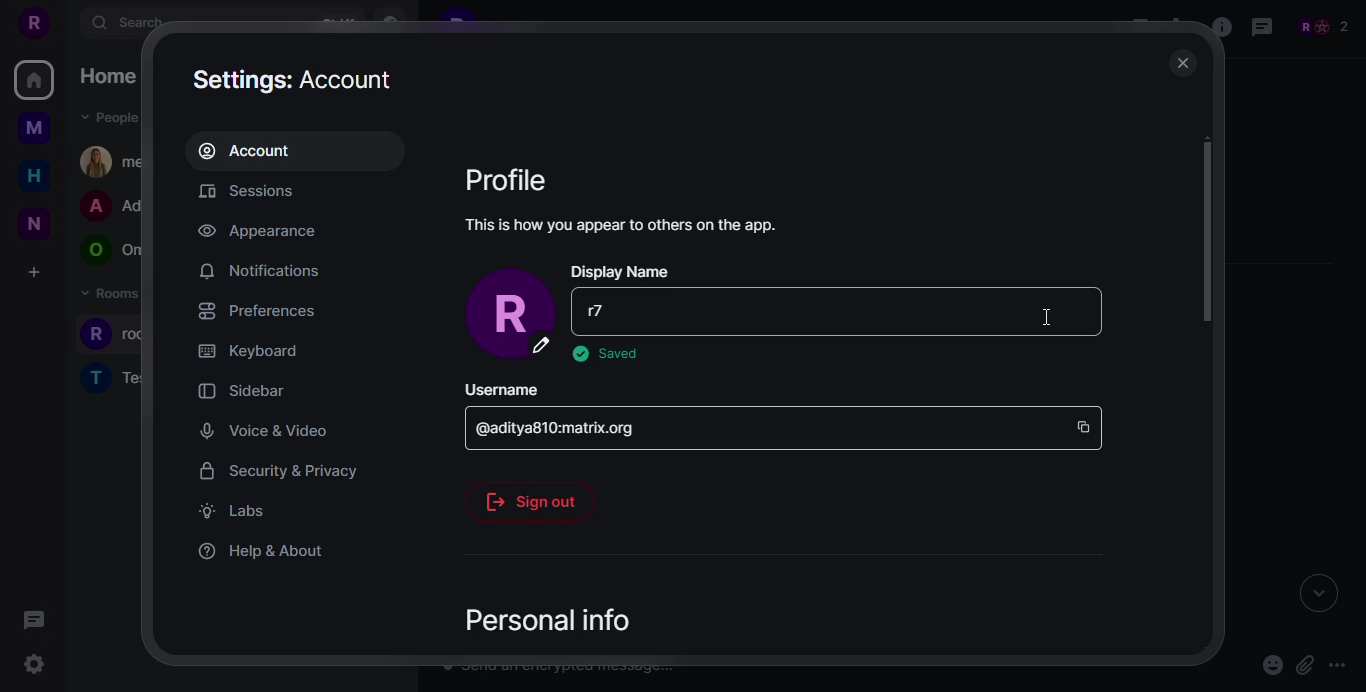 The width and height of the screenshot is (1366, 692). I want to click on emoji, so click(1271, 664).